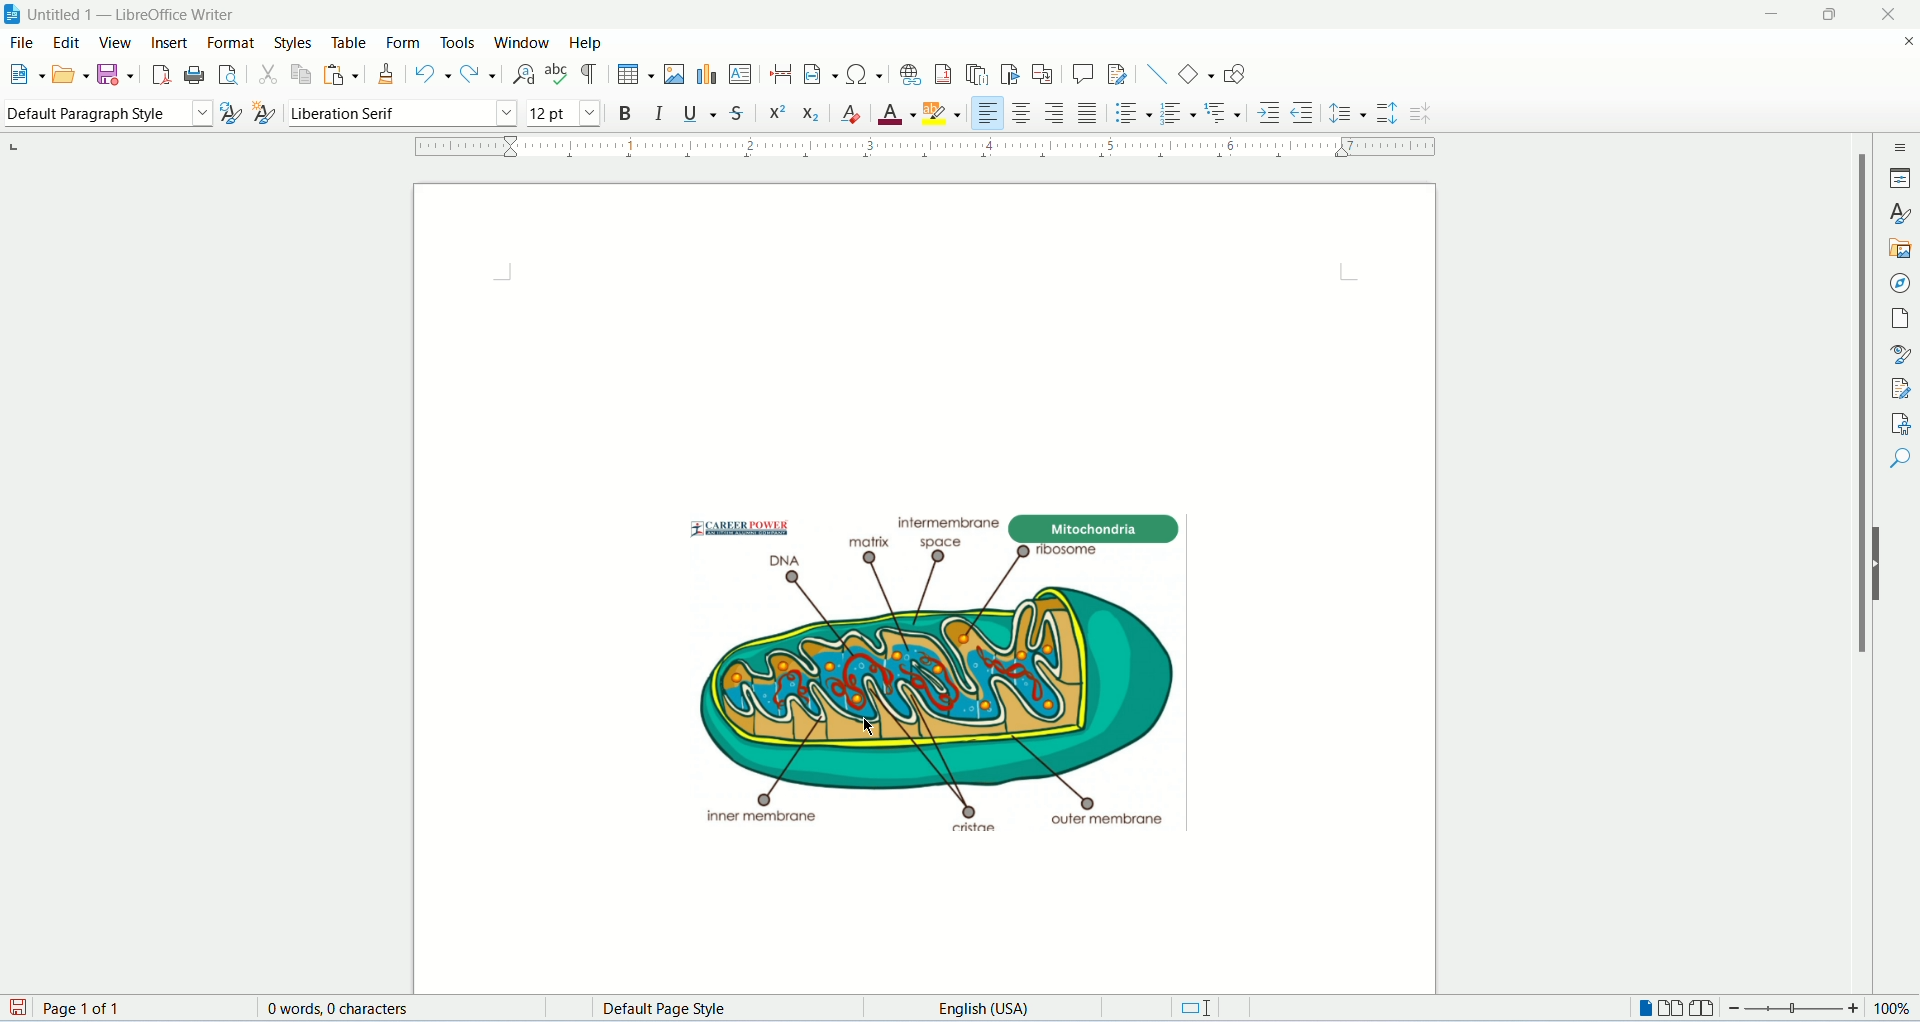 The width and height of the screenshot is (1920, 1022). Describe the element at coordinates (675, 74) in the screenshot. I see `insert image` at that location.